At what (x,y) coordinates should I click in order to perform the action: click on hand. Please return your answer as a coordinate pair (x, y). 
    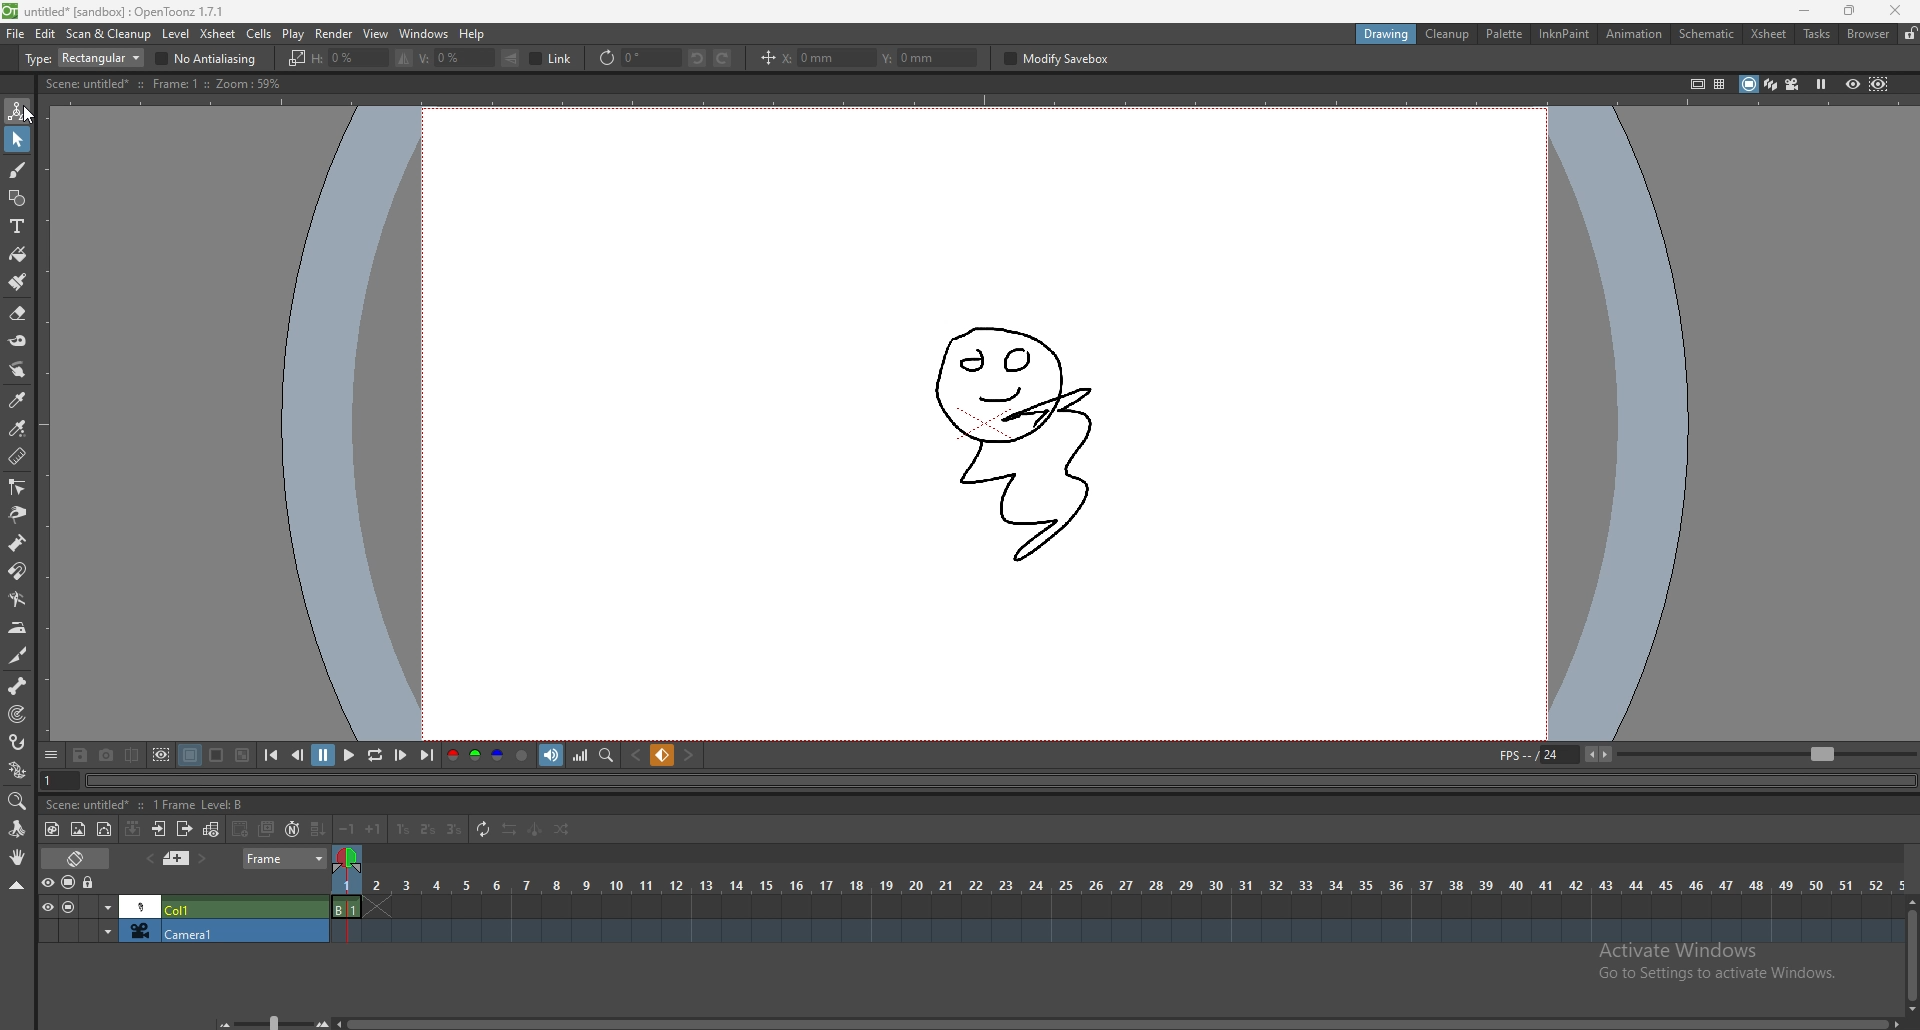
    Looking at the image, I should click on (18, 857).